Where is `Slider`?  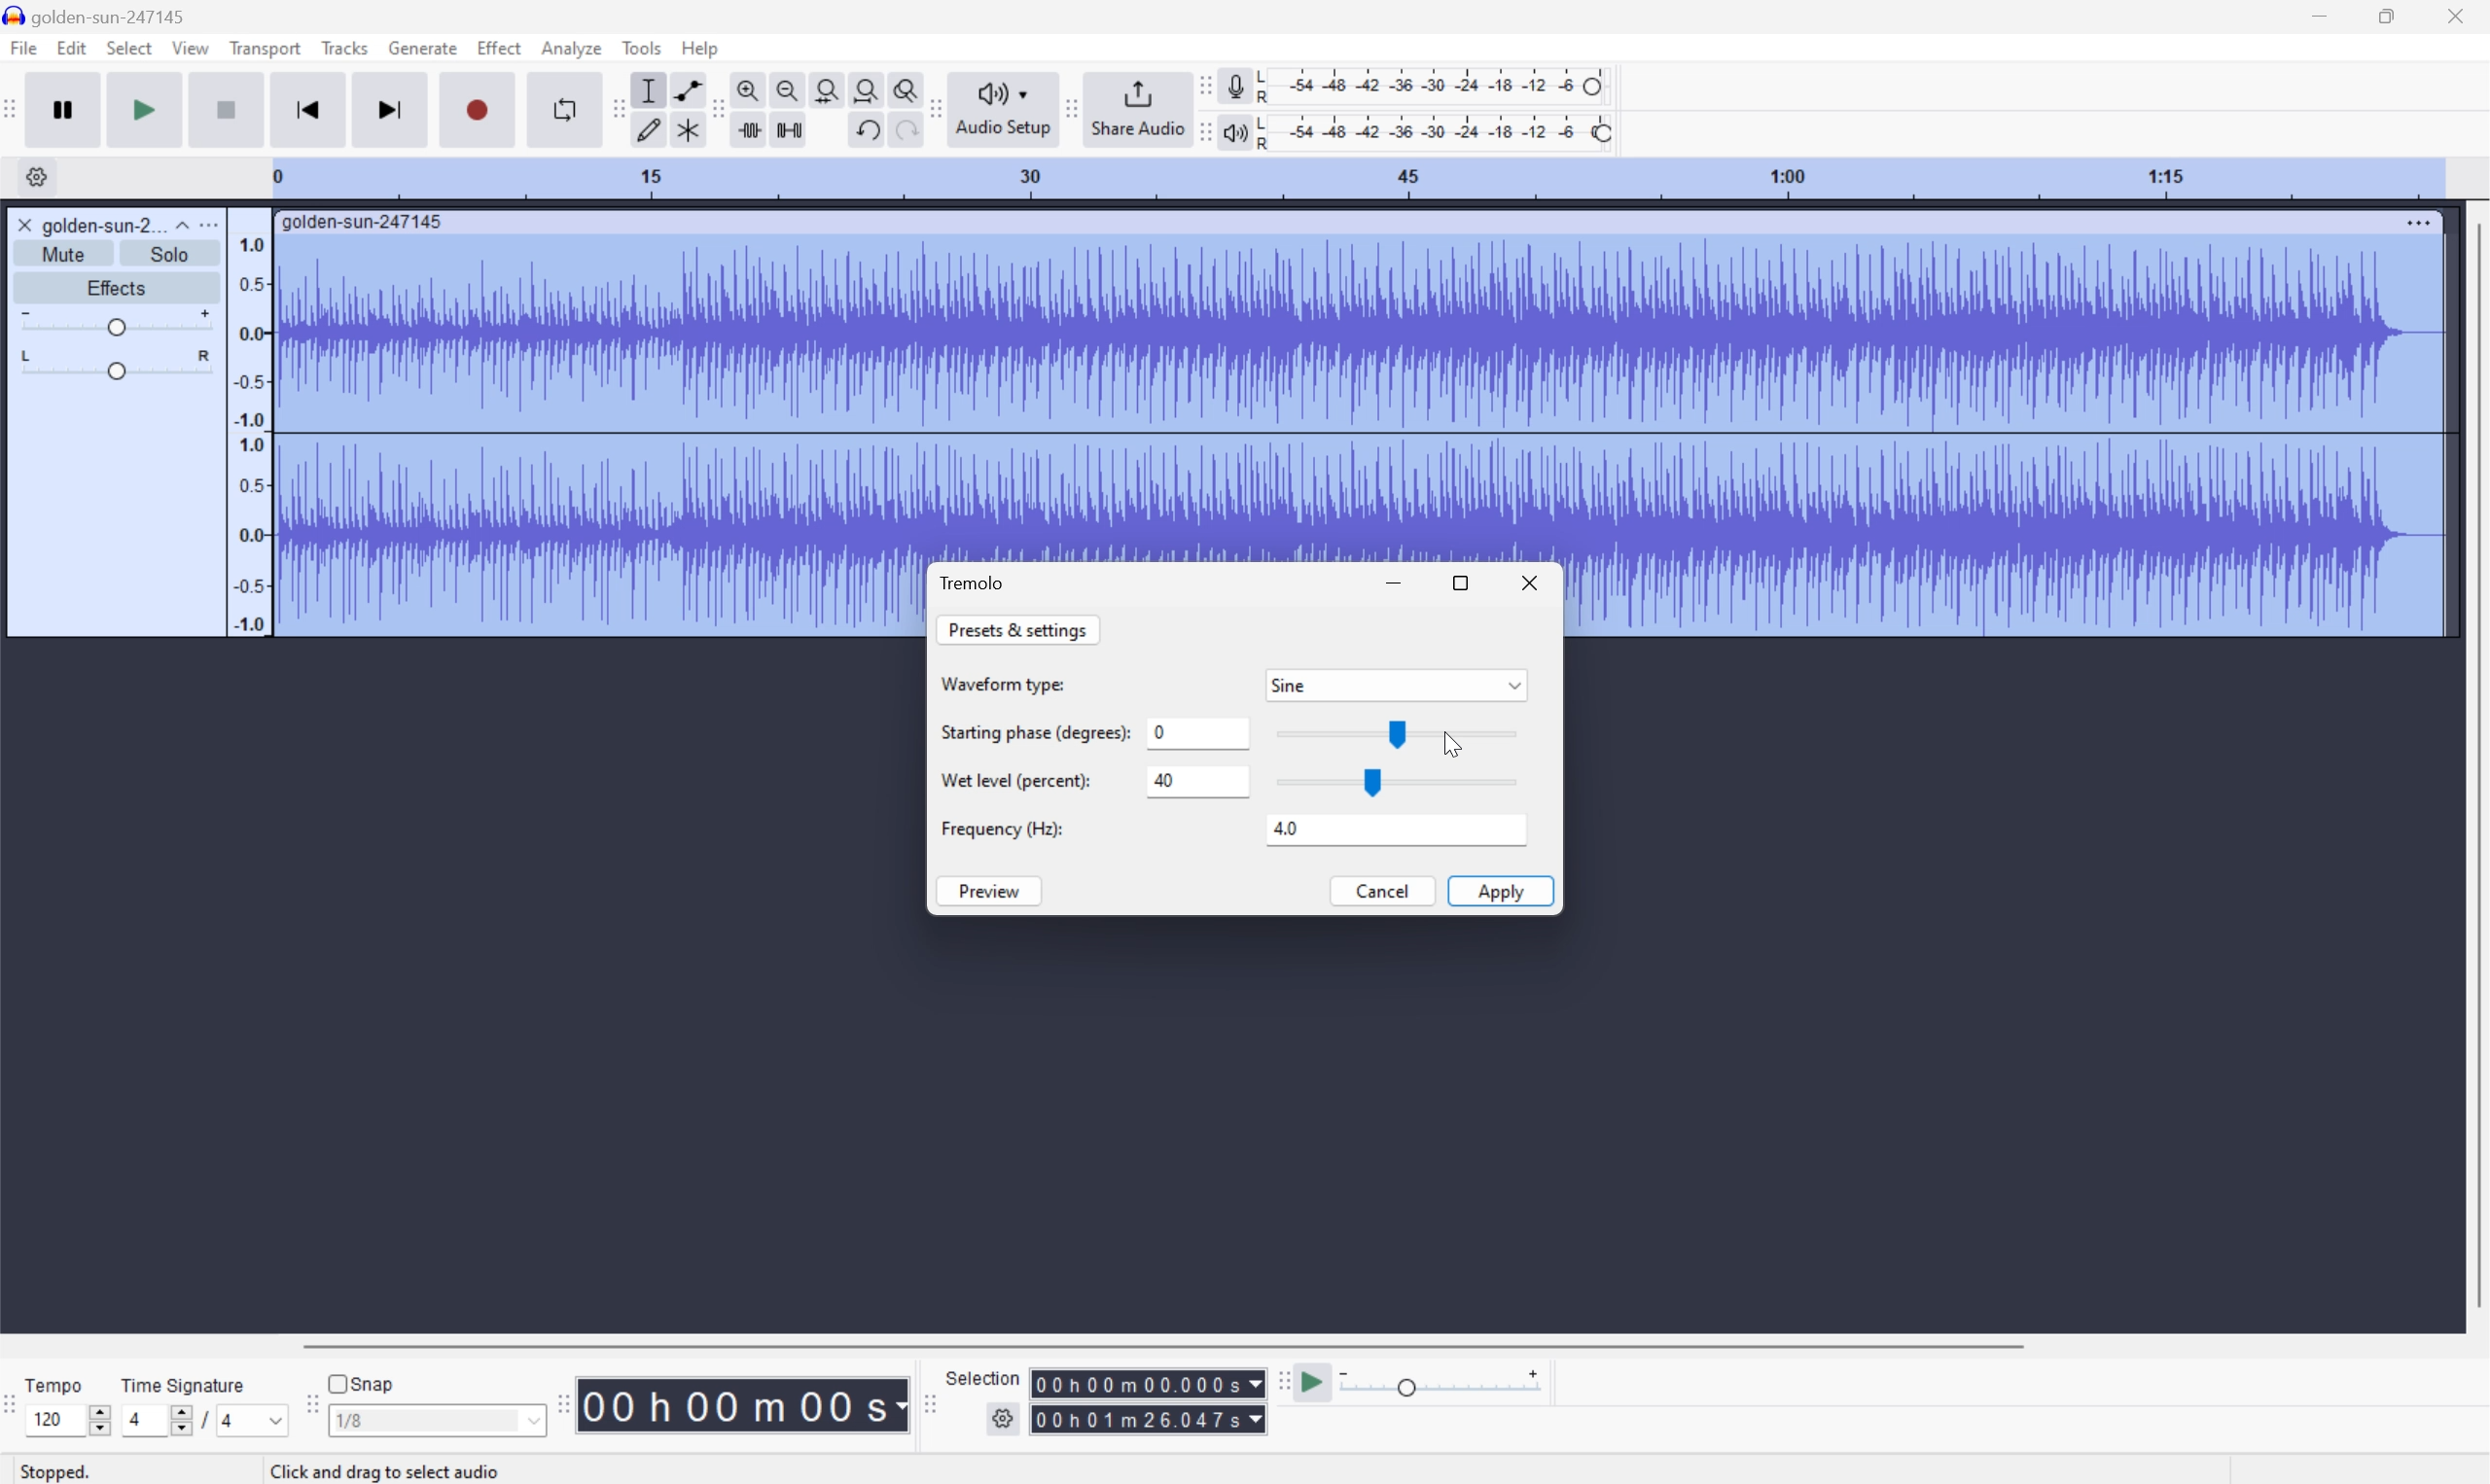 Slider is located at coordinates (1391, 732).